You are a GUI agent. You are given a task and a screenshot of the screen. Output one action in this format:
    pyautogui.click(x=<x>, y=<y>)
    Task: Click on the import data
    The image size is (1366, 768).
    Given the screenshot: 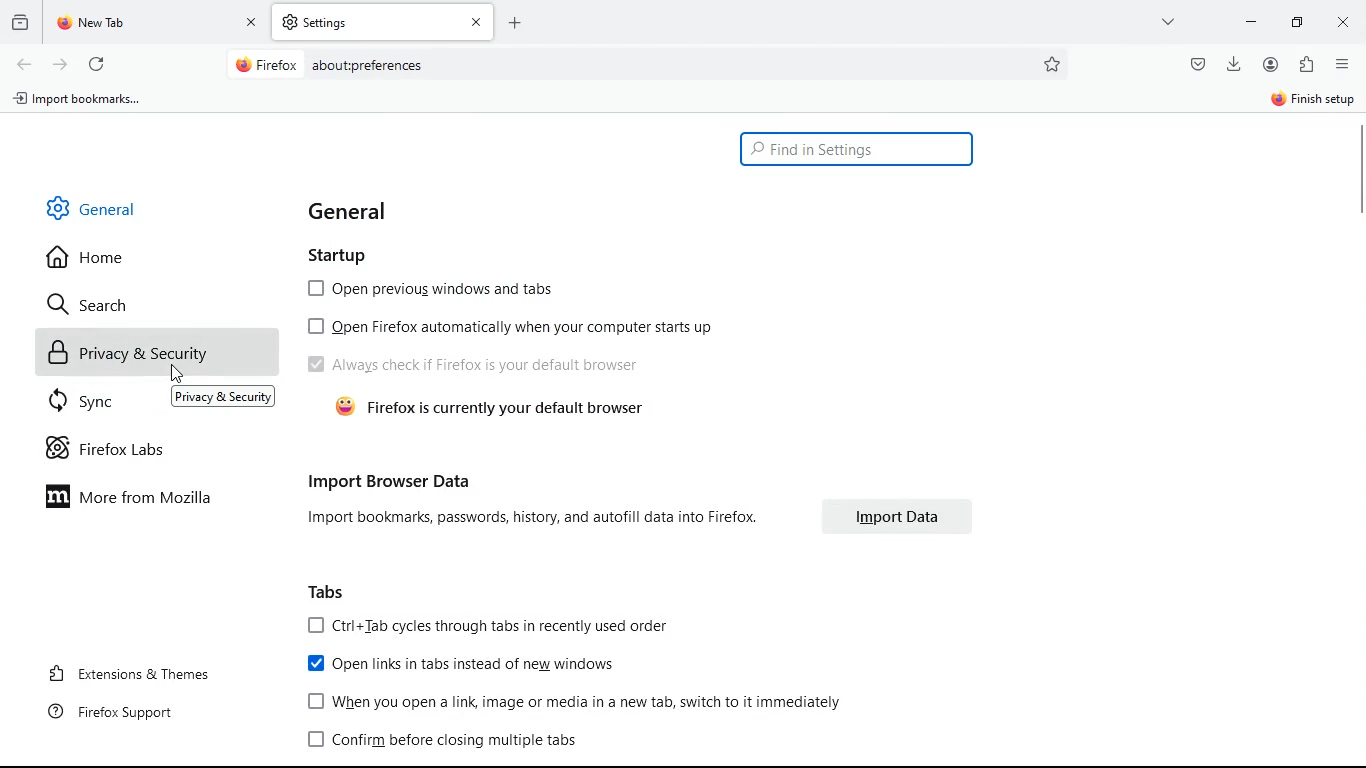 What is the action you would take?
    pyautogui.click(x=911, y=517)
    